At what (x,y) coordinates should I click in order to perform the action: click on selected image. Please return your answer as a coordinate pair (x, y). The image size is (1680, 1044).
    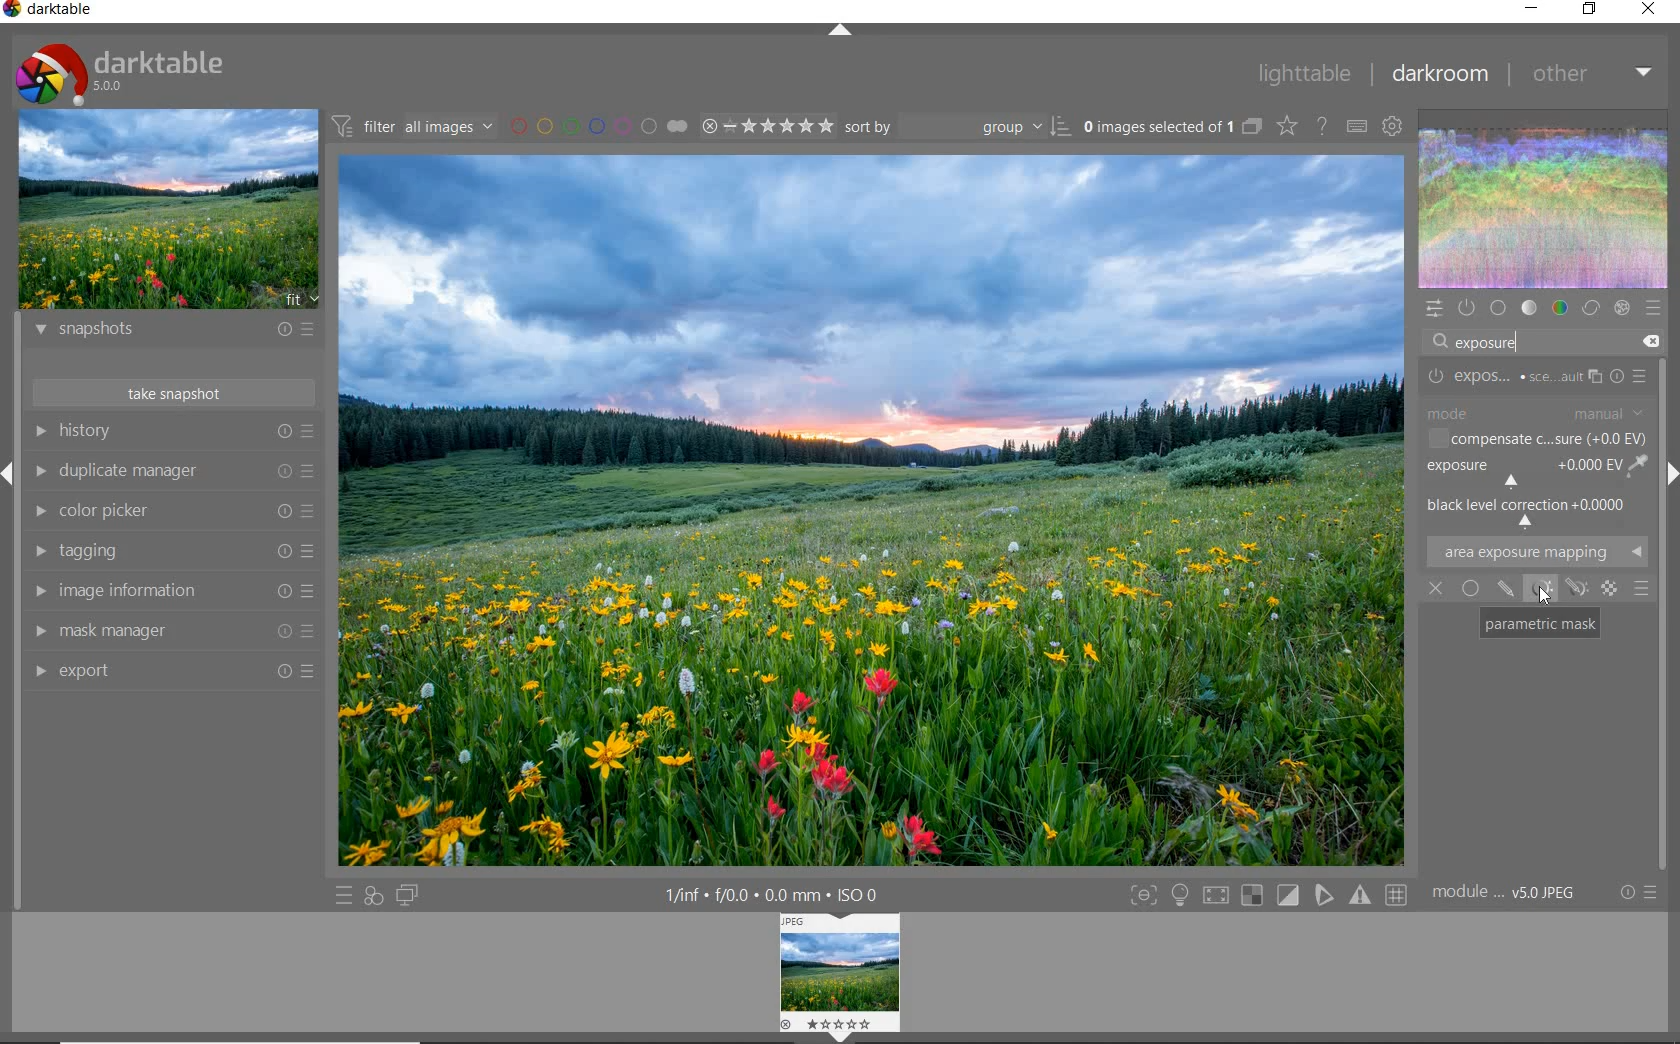
    Looking at the image, I should click on (872, 511).